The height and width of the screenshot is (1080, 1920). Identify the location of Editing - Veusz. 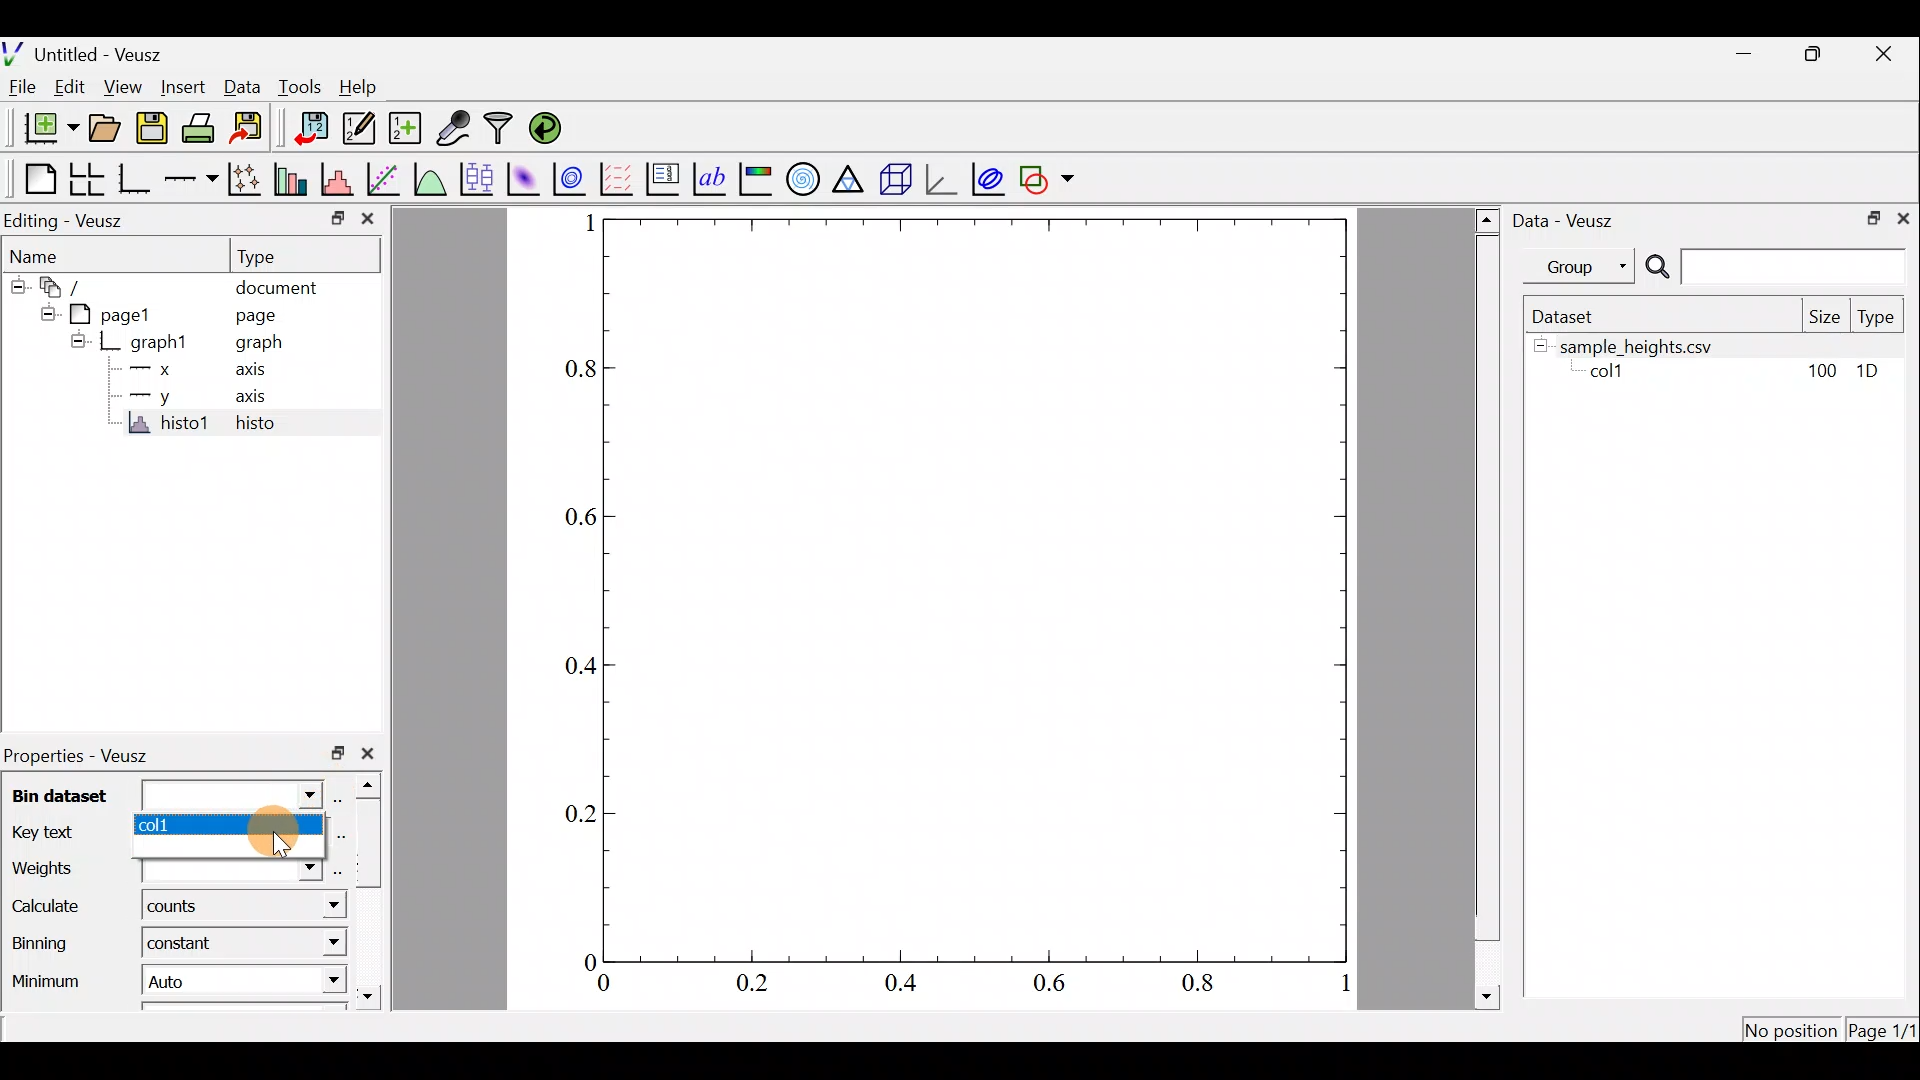
(83, 218).